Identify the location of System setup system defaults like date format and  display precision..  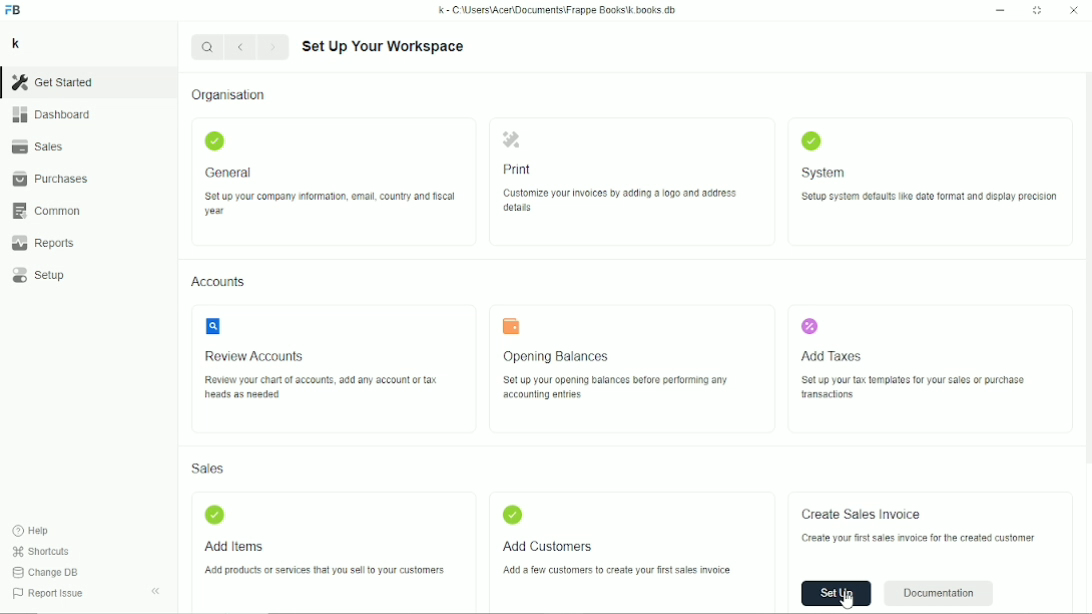
(931, 168).